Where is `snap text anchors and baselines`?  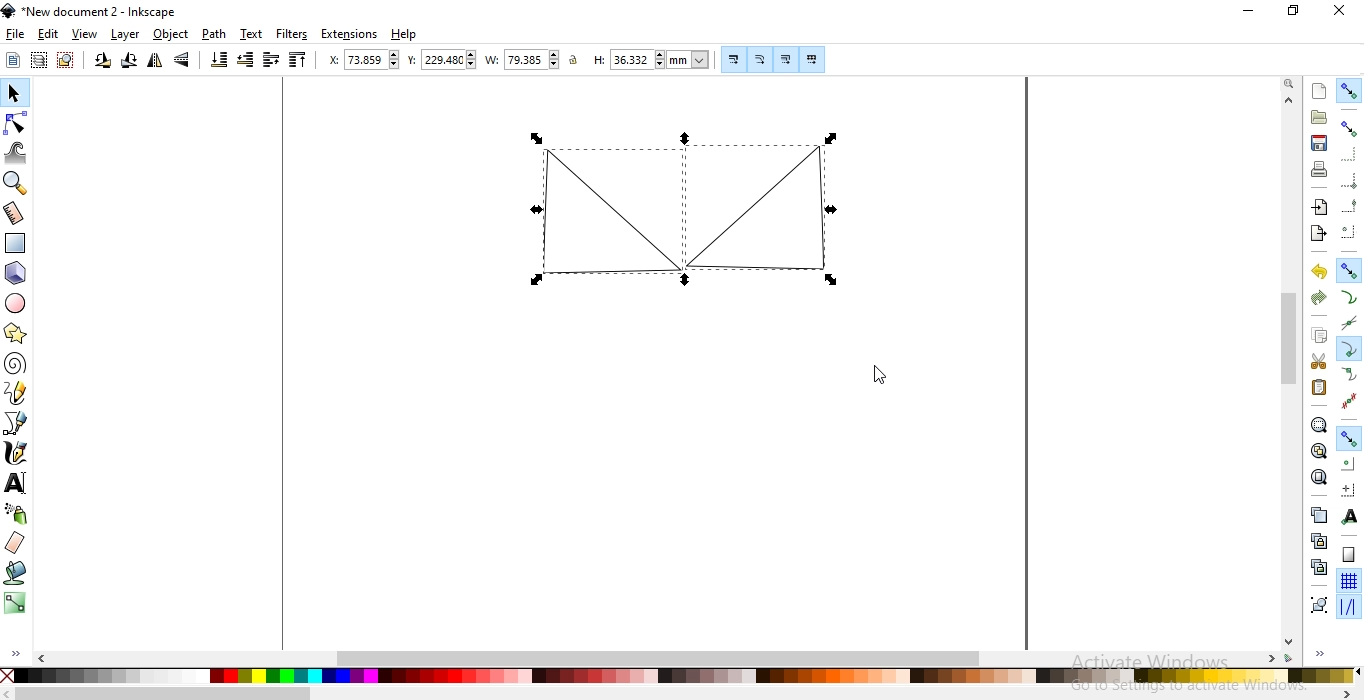 snap text anchors and baselines is located at coordinates (1350, 515).